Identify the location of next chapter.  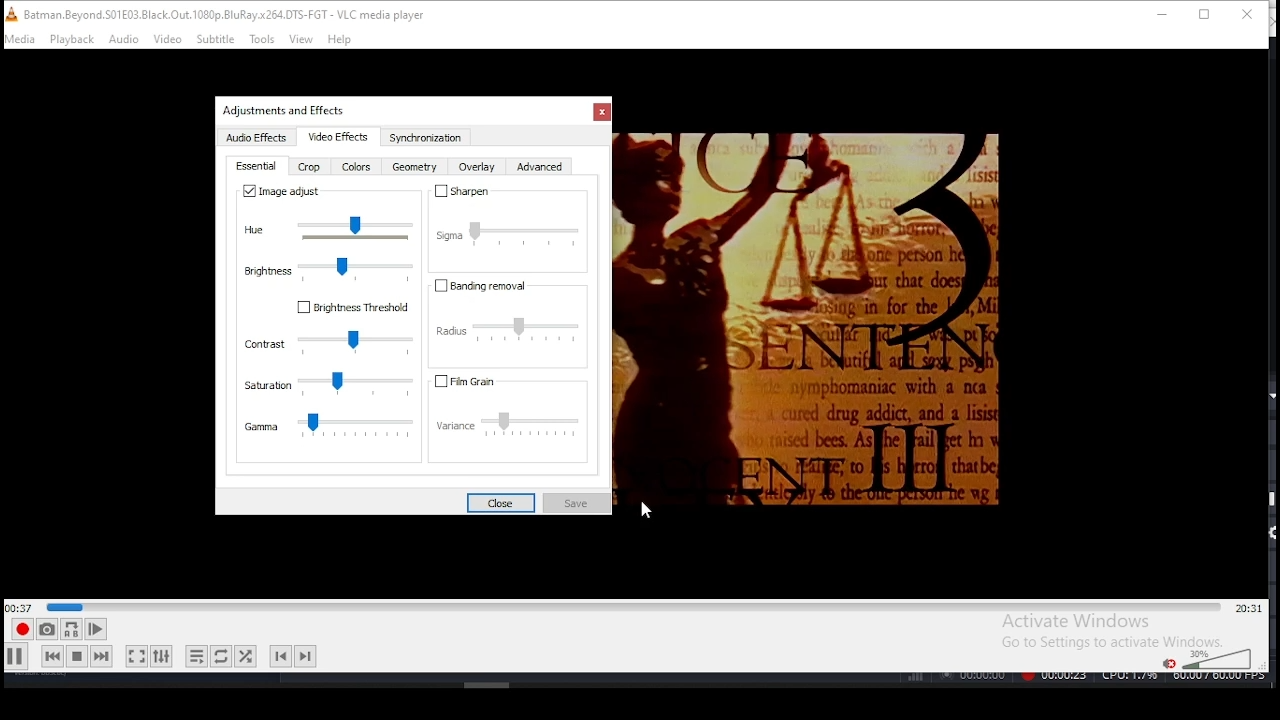
(307, 654).